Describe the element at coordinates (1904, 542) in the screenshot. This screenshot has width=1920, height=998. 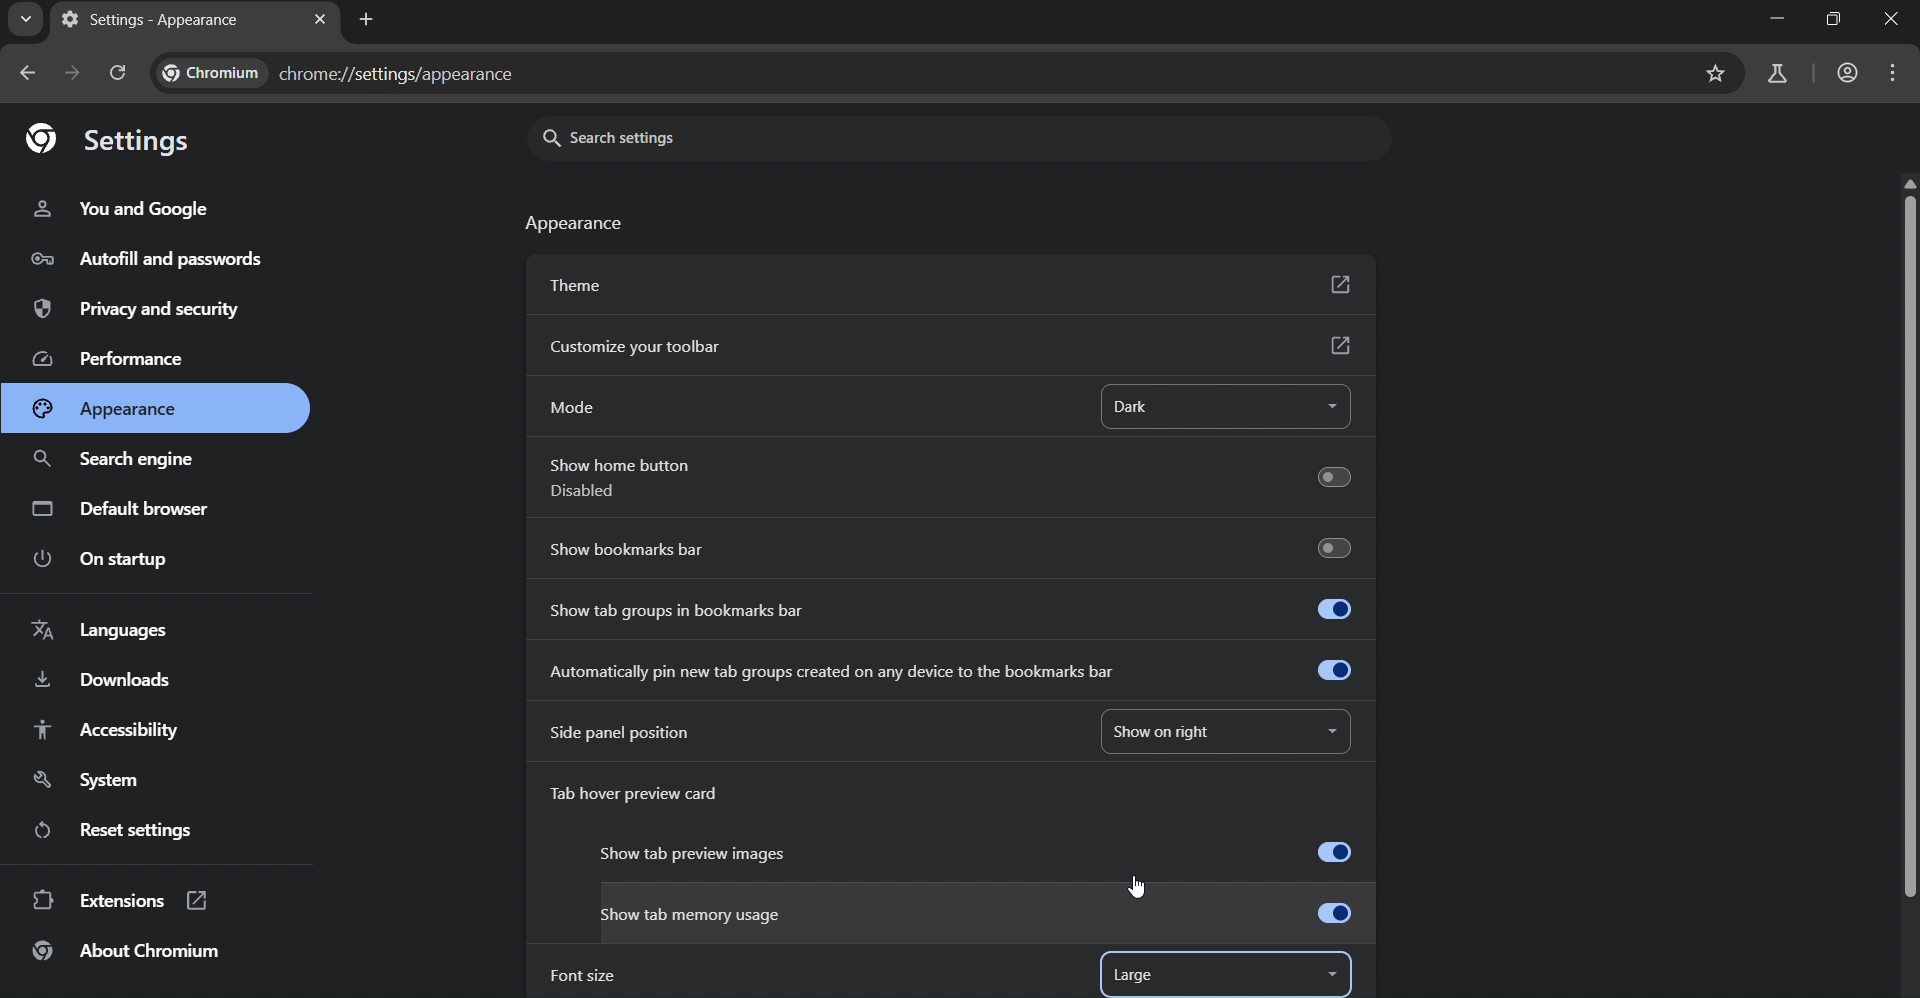
I see `scrollbar` at that location.